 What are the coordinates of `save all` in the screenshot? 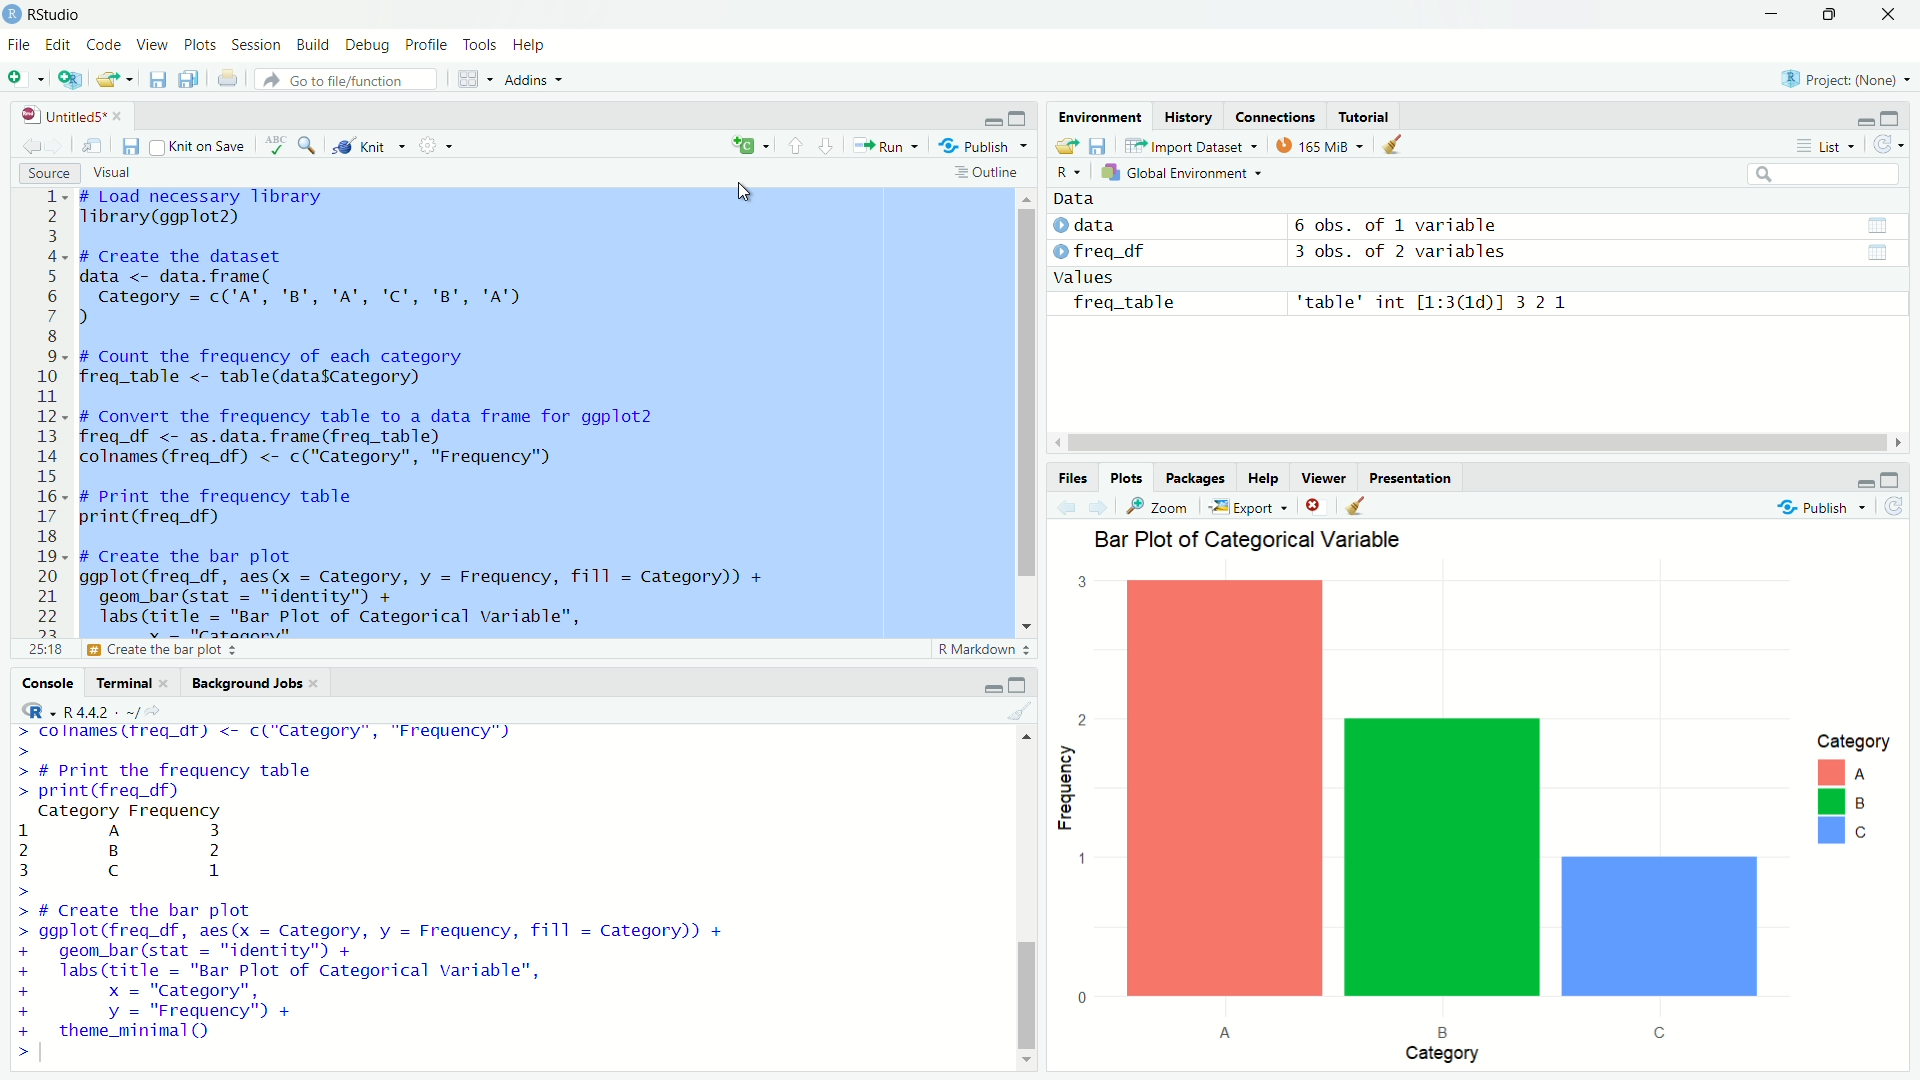 It's located at (193, 79).